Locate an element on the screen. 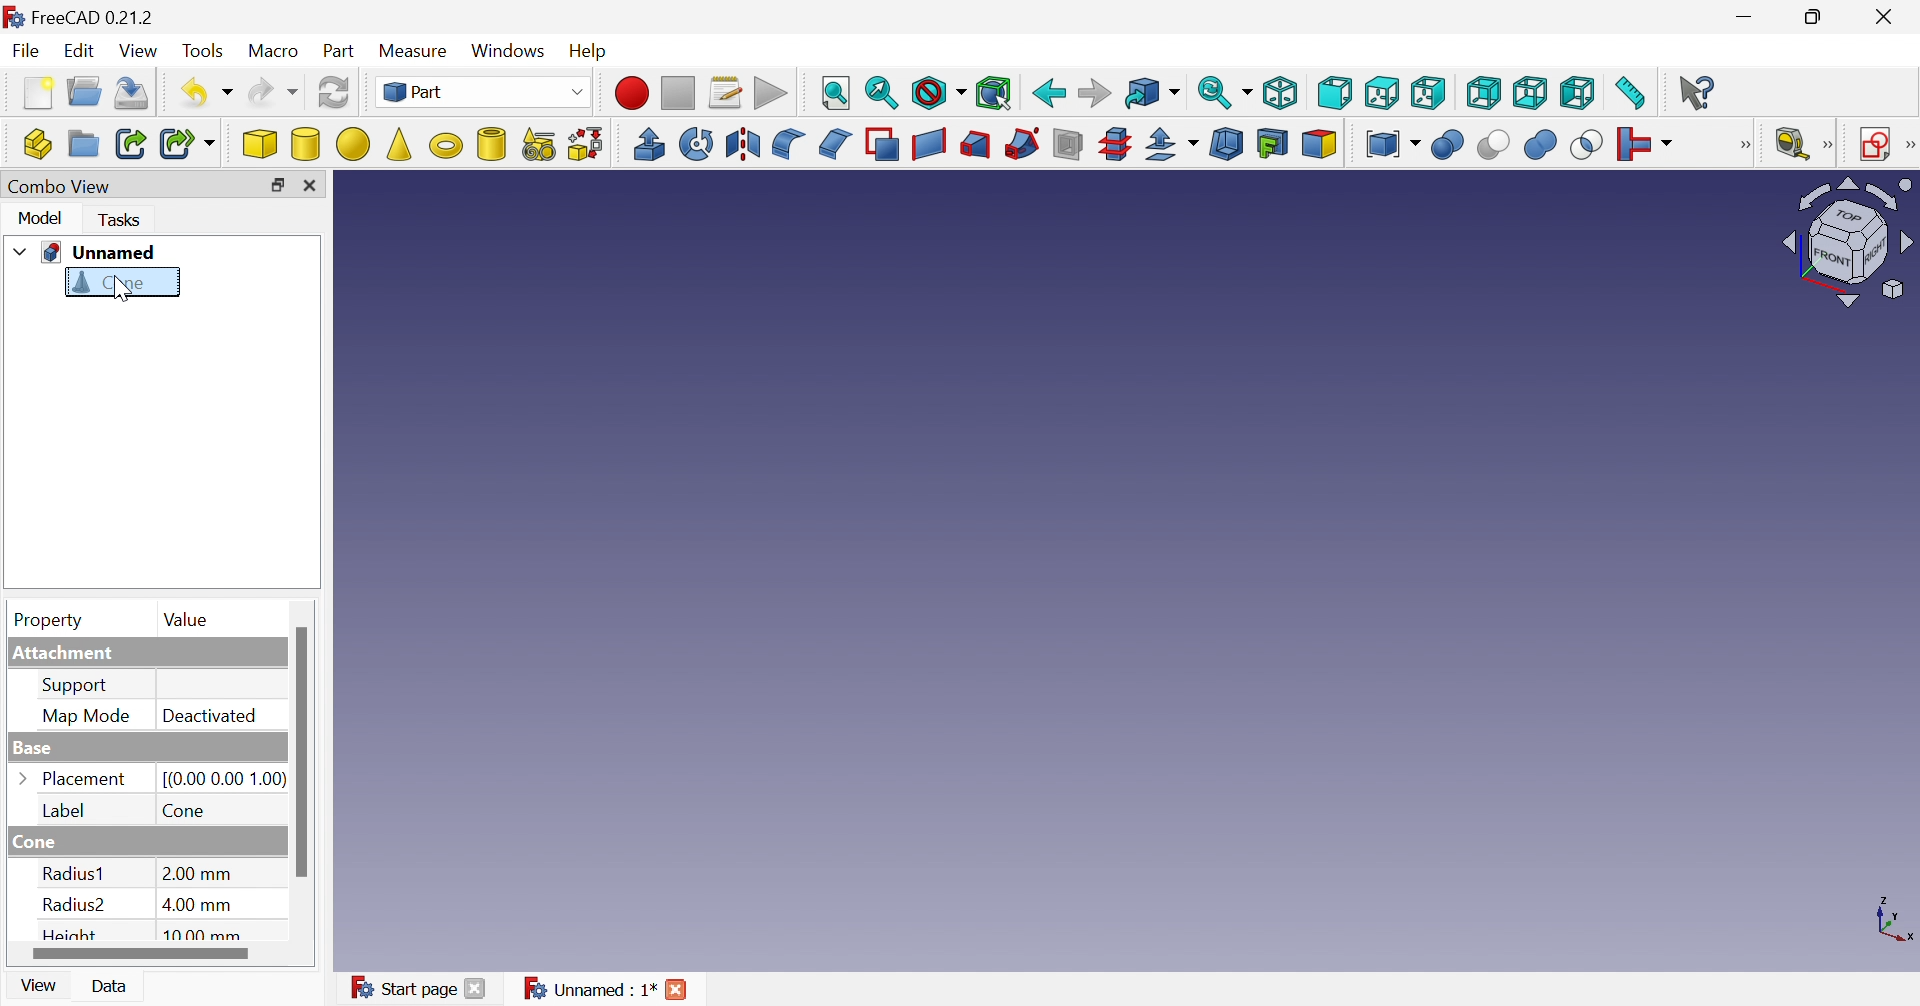  Rear is located at coordinates (1485, 93).